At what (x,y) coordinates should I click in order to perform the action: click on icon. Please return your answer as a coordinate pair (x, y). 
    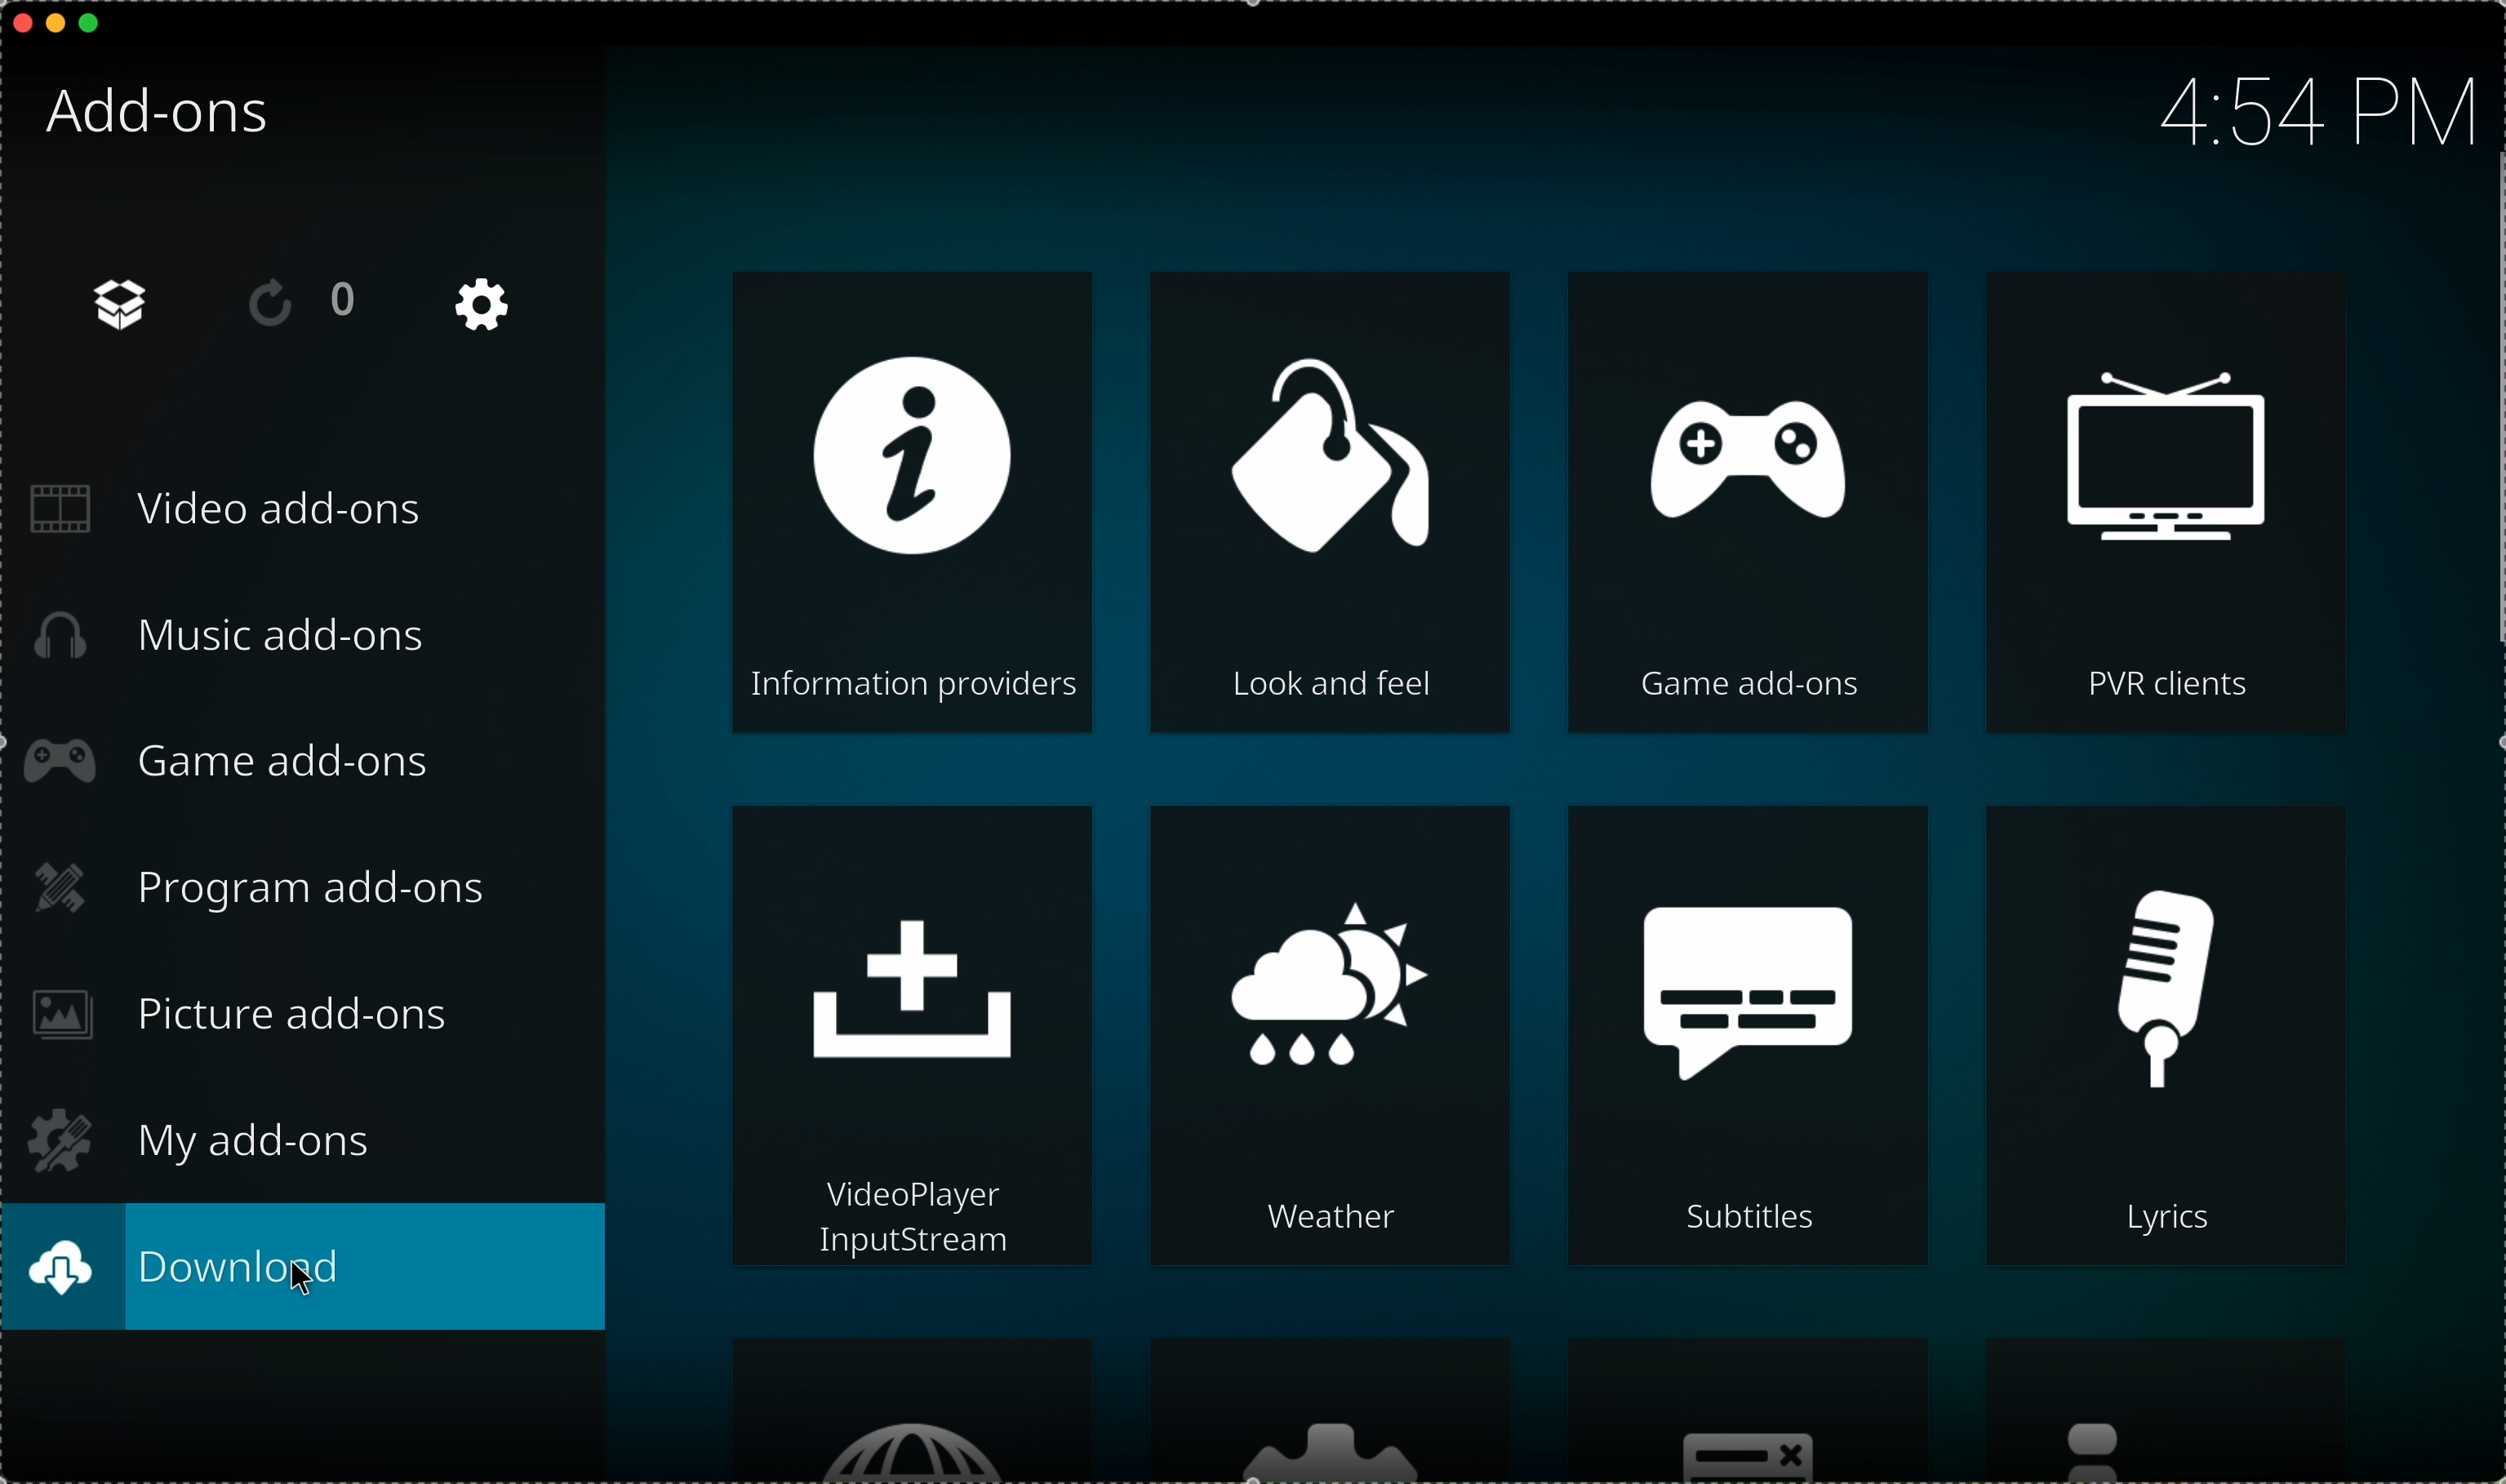
    Looking at the image, I should click on (1748, 1411).